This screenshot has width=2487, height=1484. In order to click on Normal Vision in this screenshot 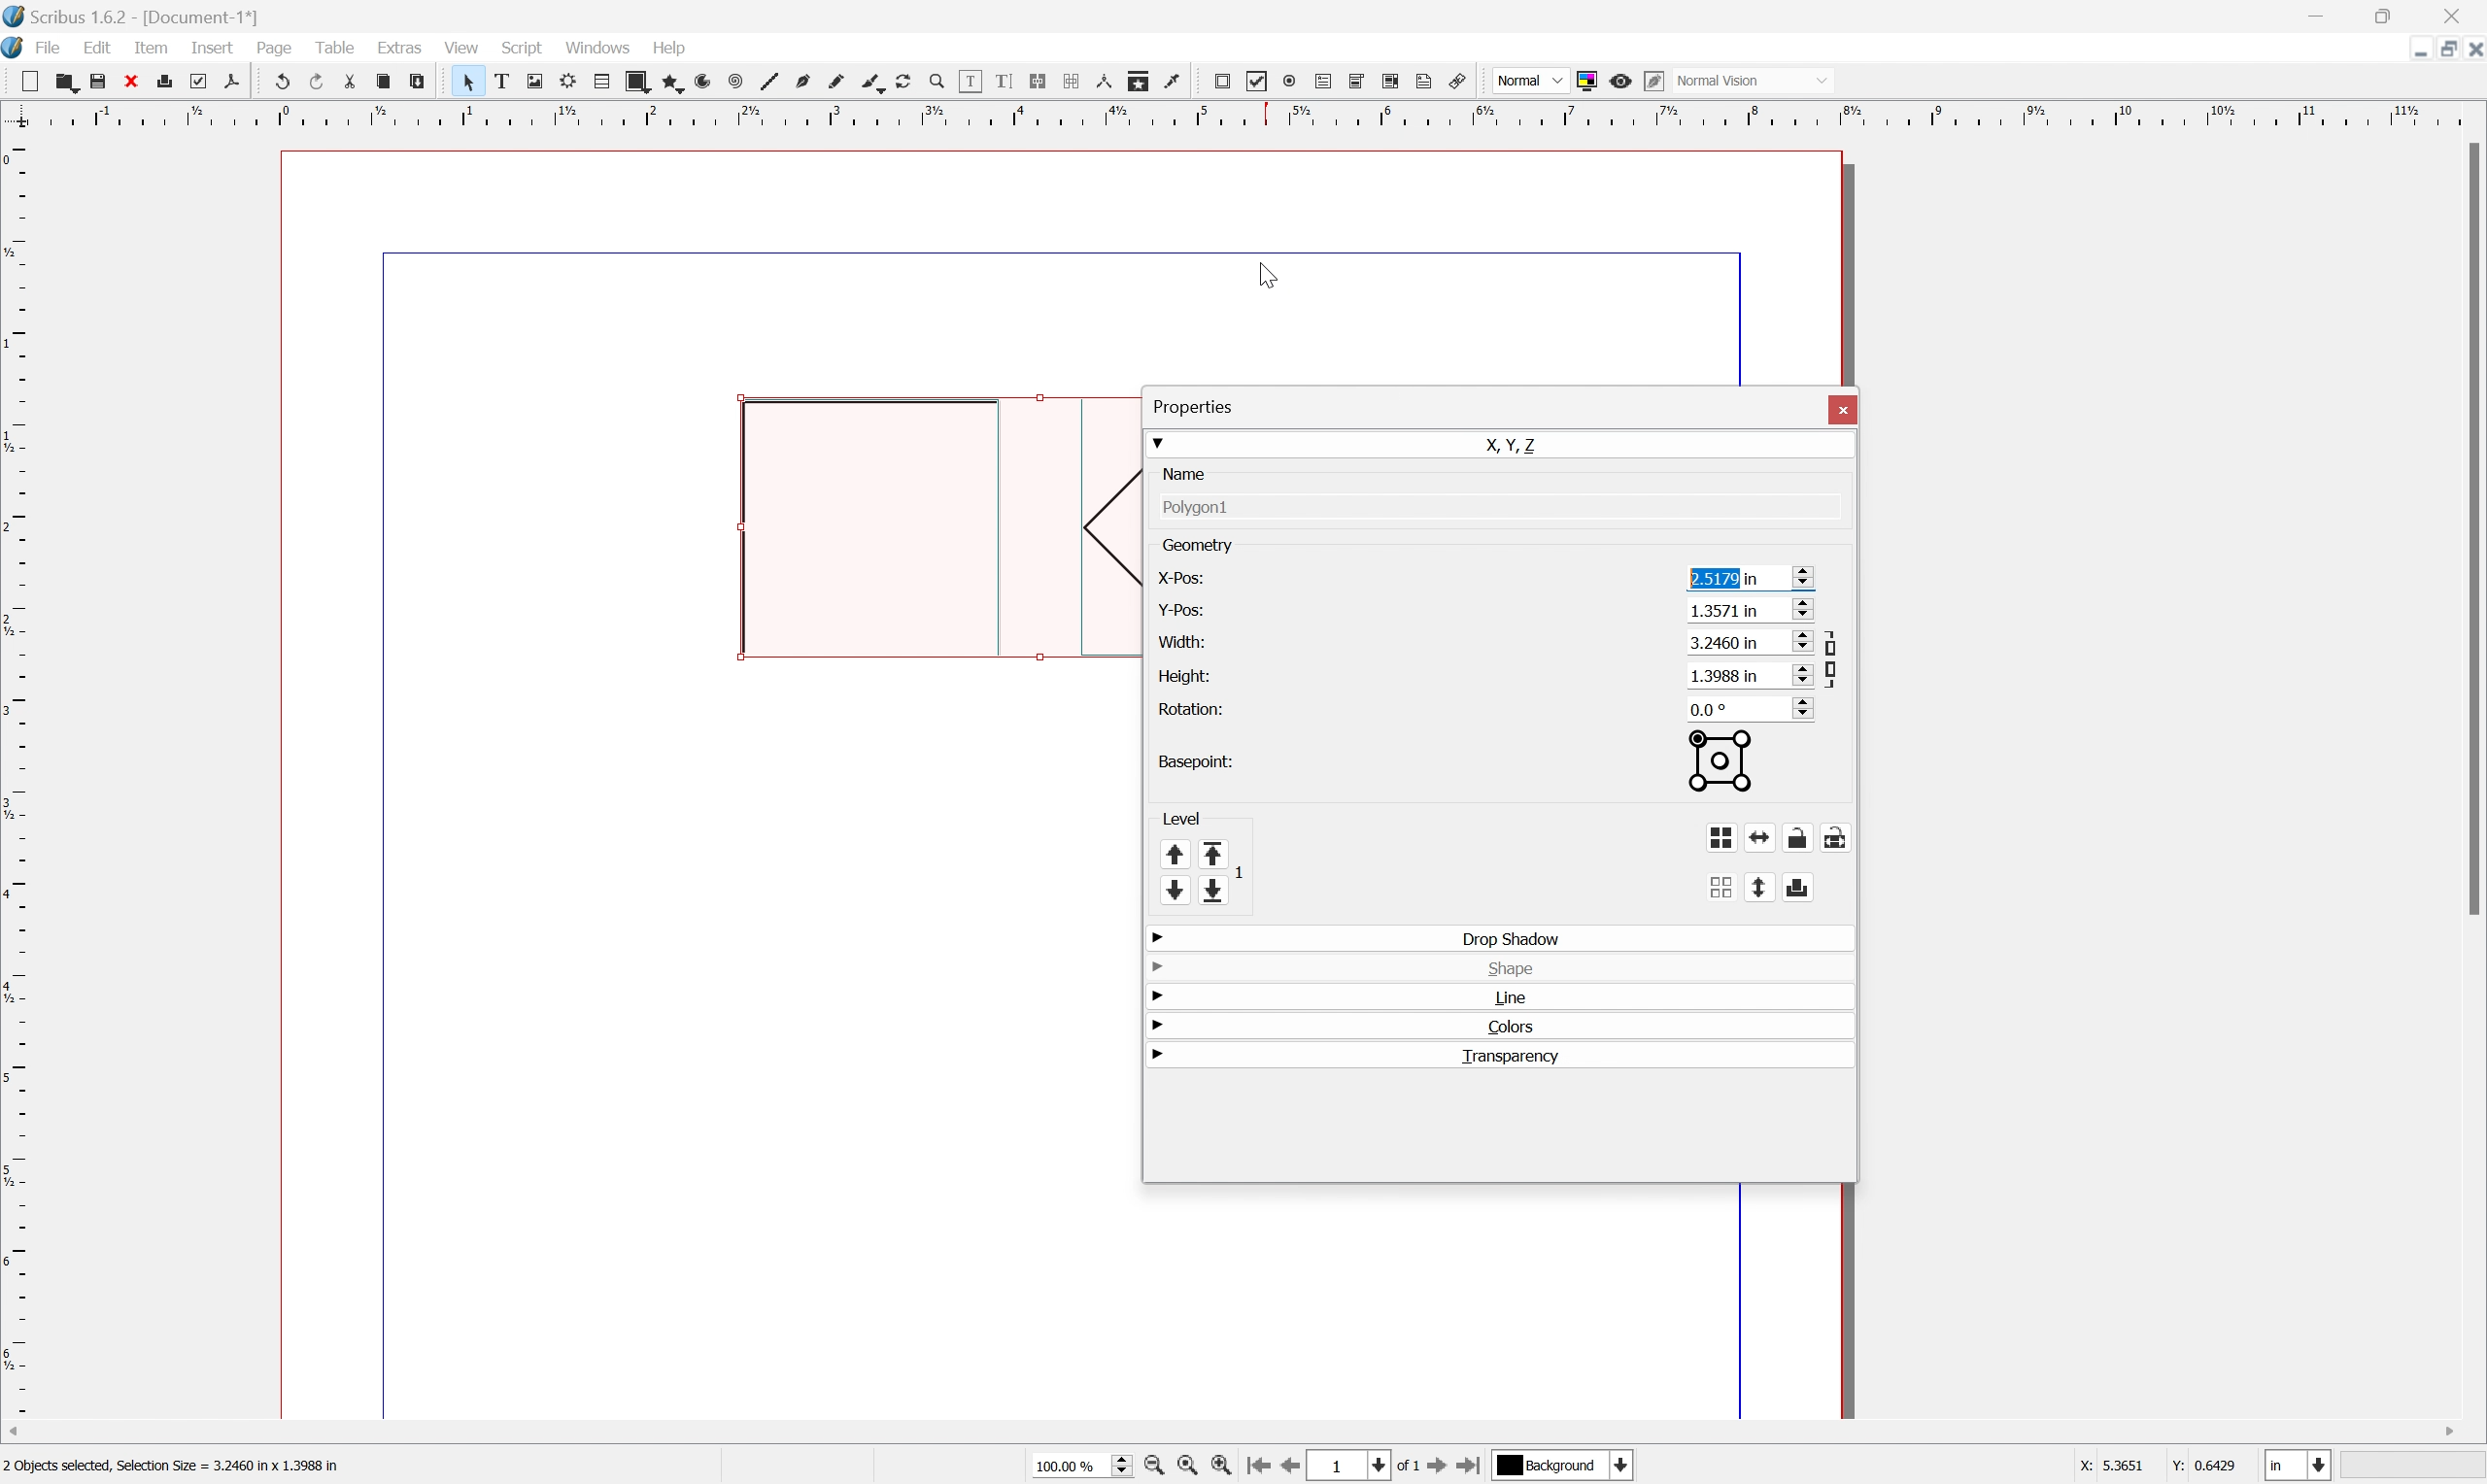, I will do `click(1755, 78)`.